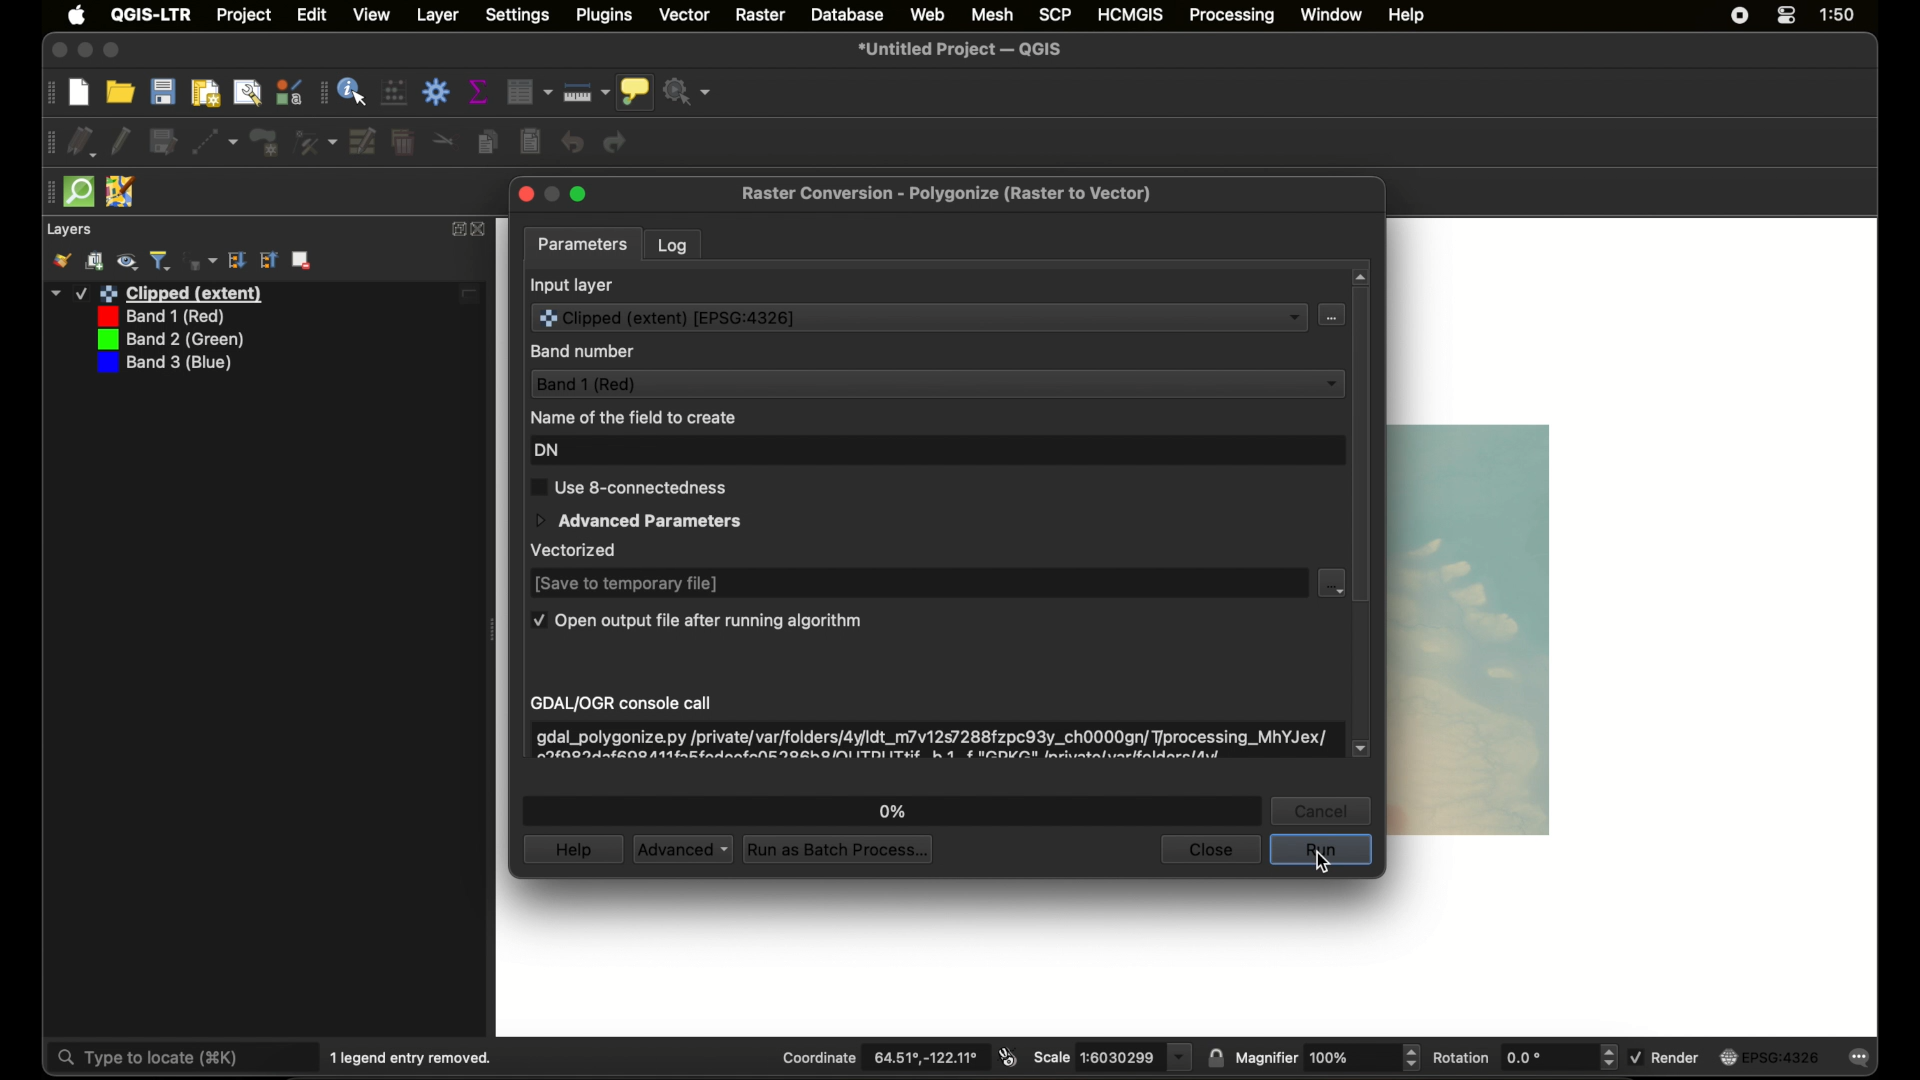 This screenshot has height=1080, width=1920. Describe the element at coordinates (120, 192) in the screenshot. I see `jsom remote` at that location.